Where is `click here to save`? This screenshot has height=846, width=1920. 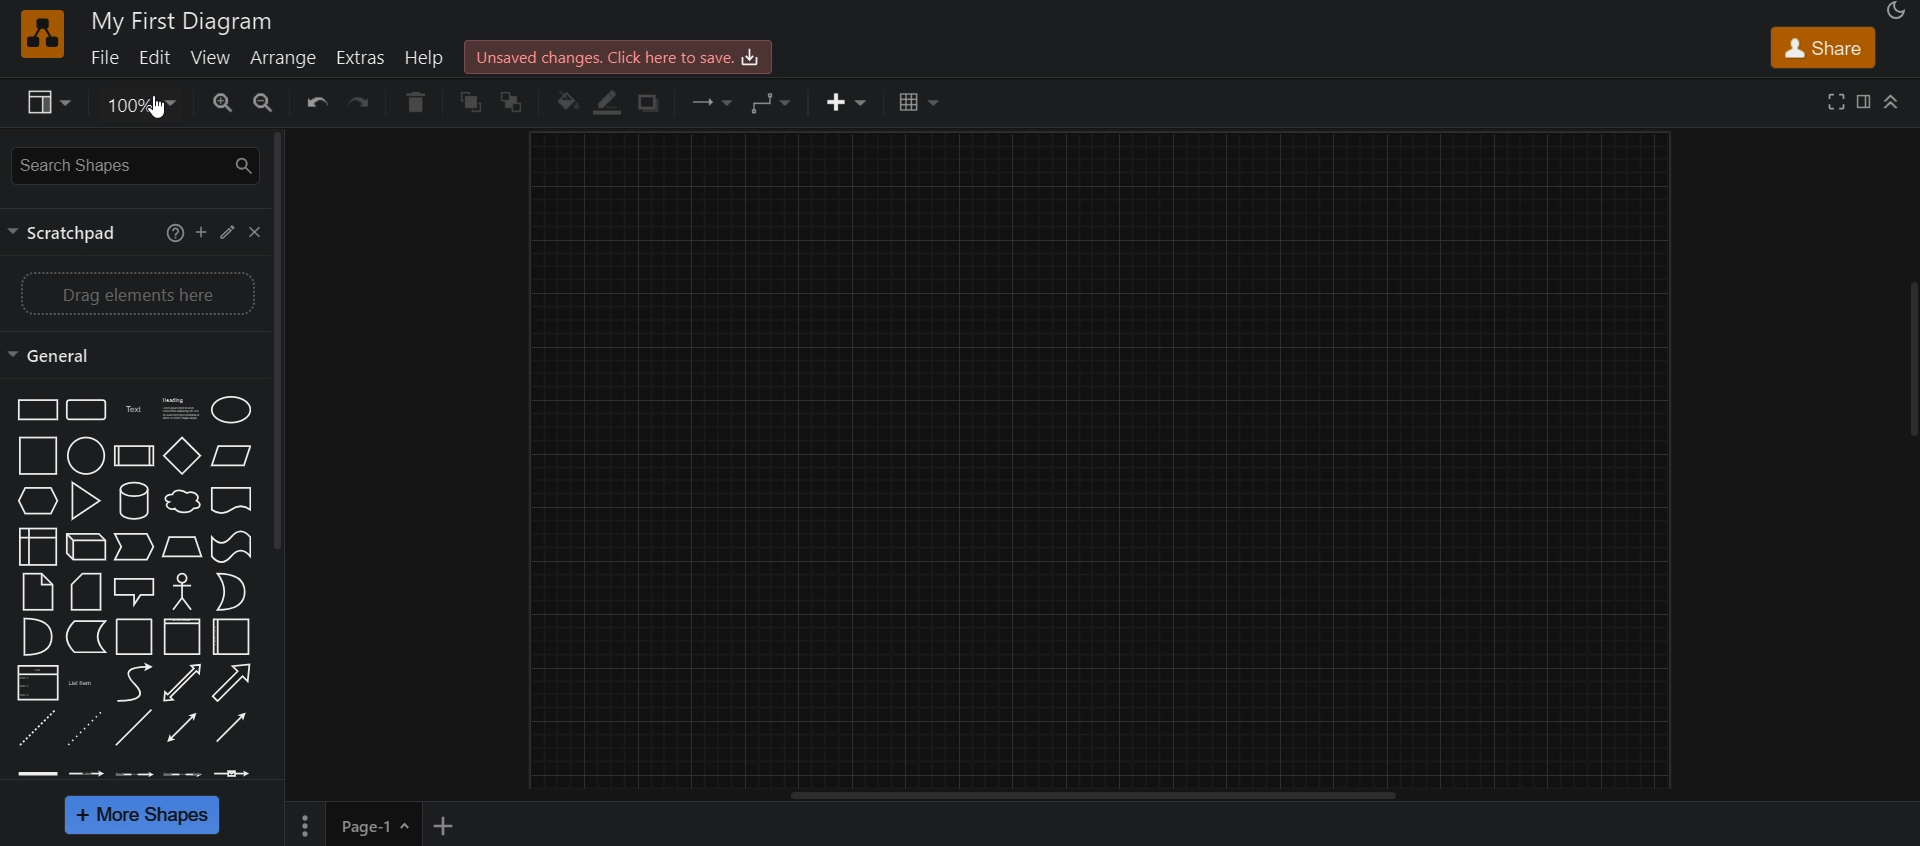 click here to save is located at coordinates (622, 56).